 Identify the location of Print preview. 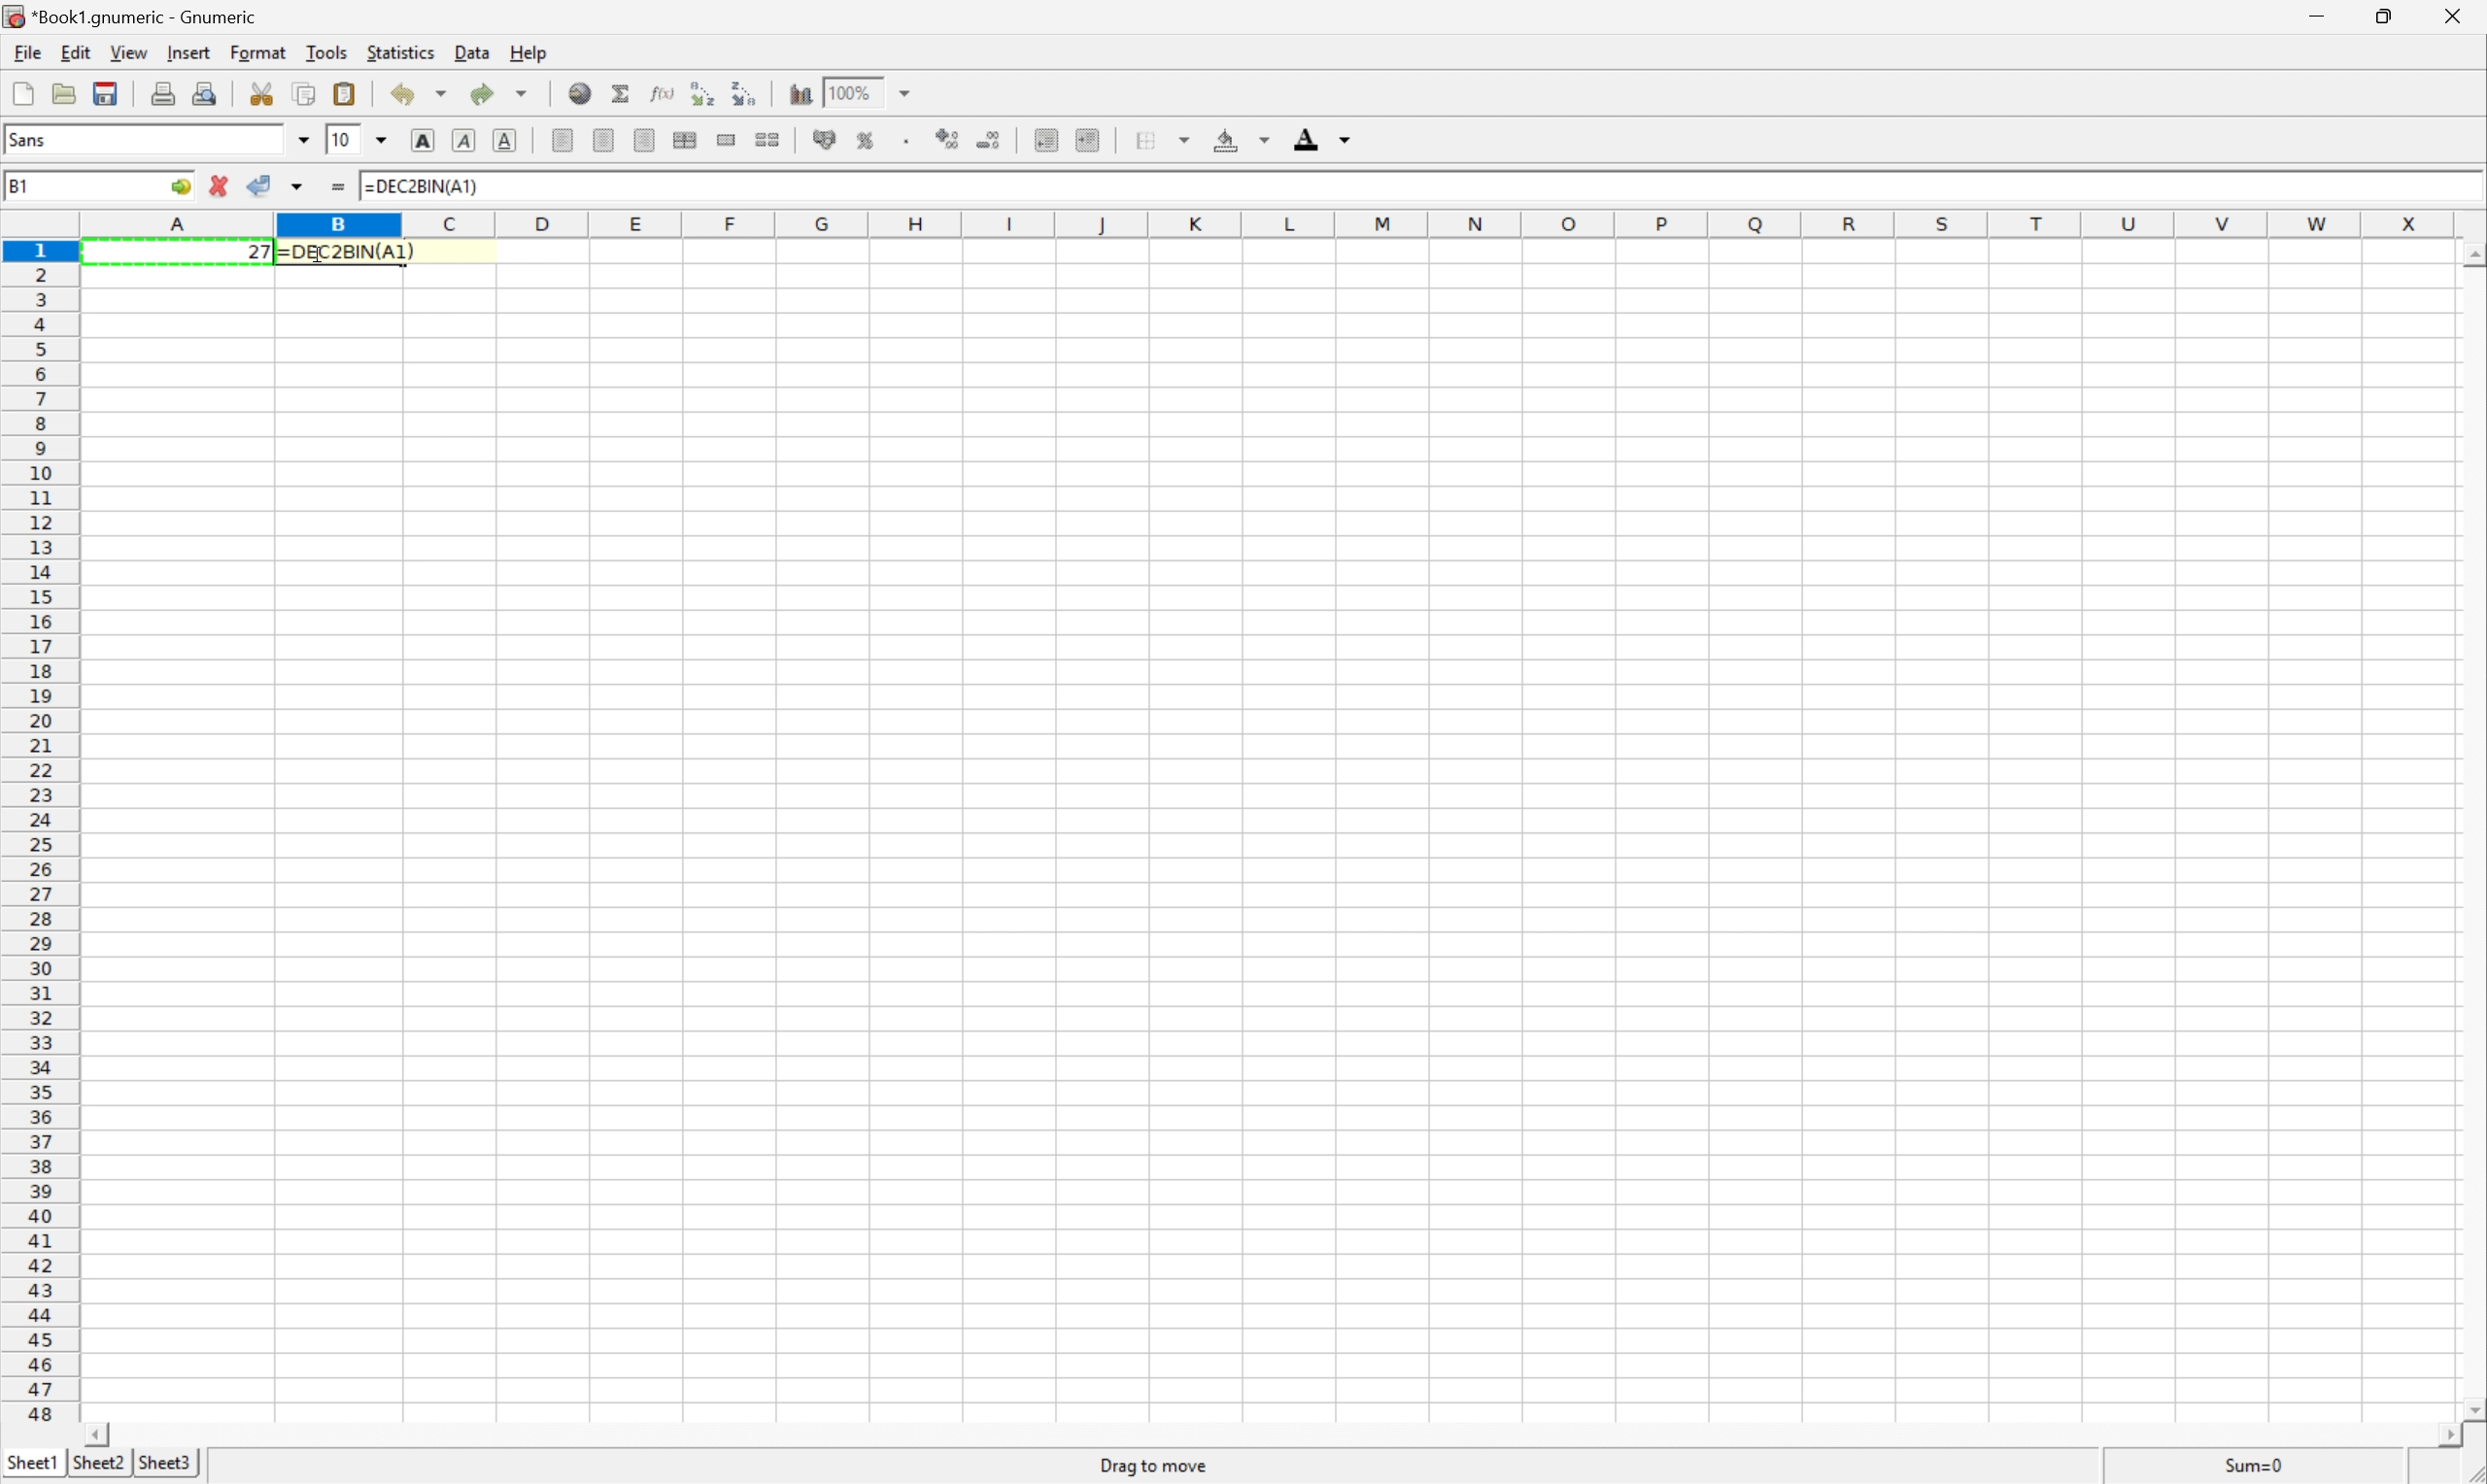
(205, 92).